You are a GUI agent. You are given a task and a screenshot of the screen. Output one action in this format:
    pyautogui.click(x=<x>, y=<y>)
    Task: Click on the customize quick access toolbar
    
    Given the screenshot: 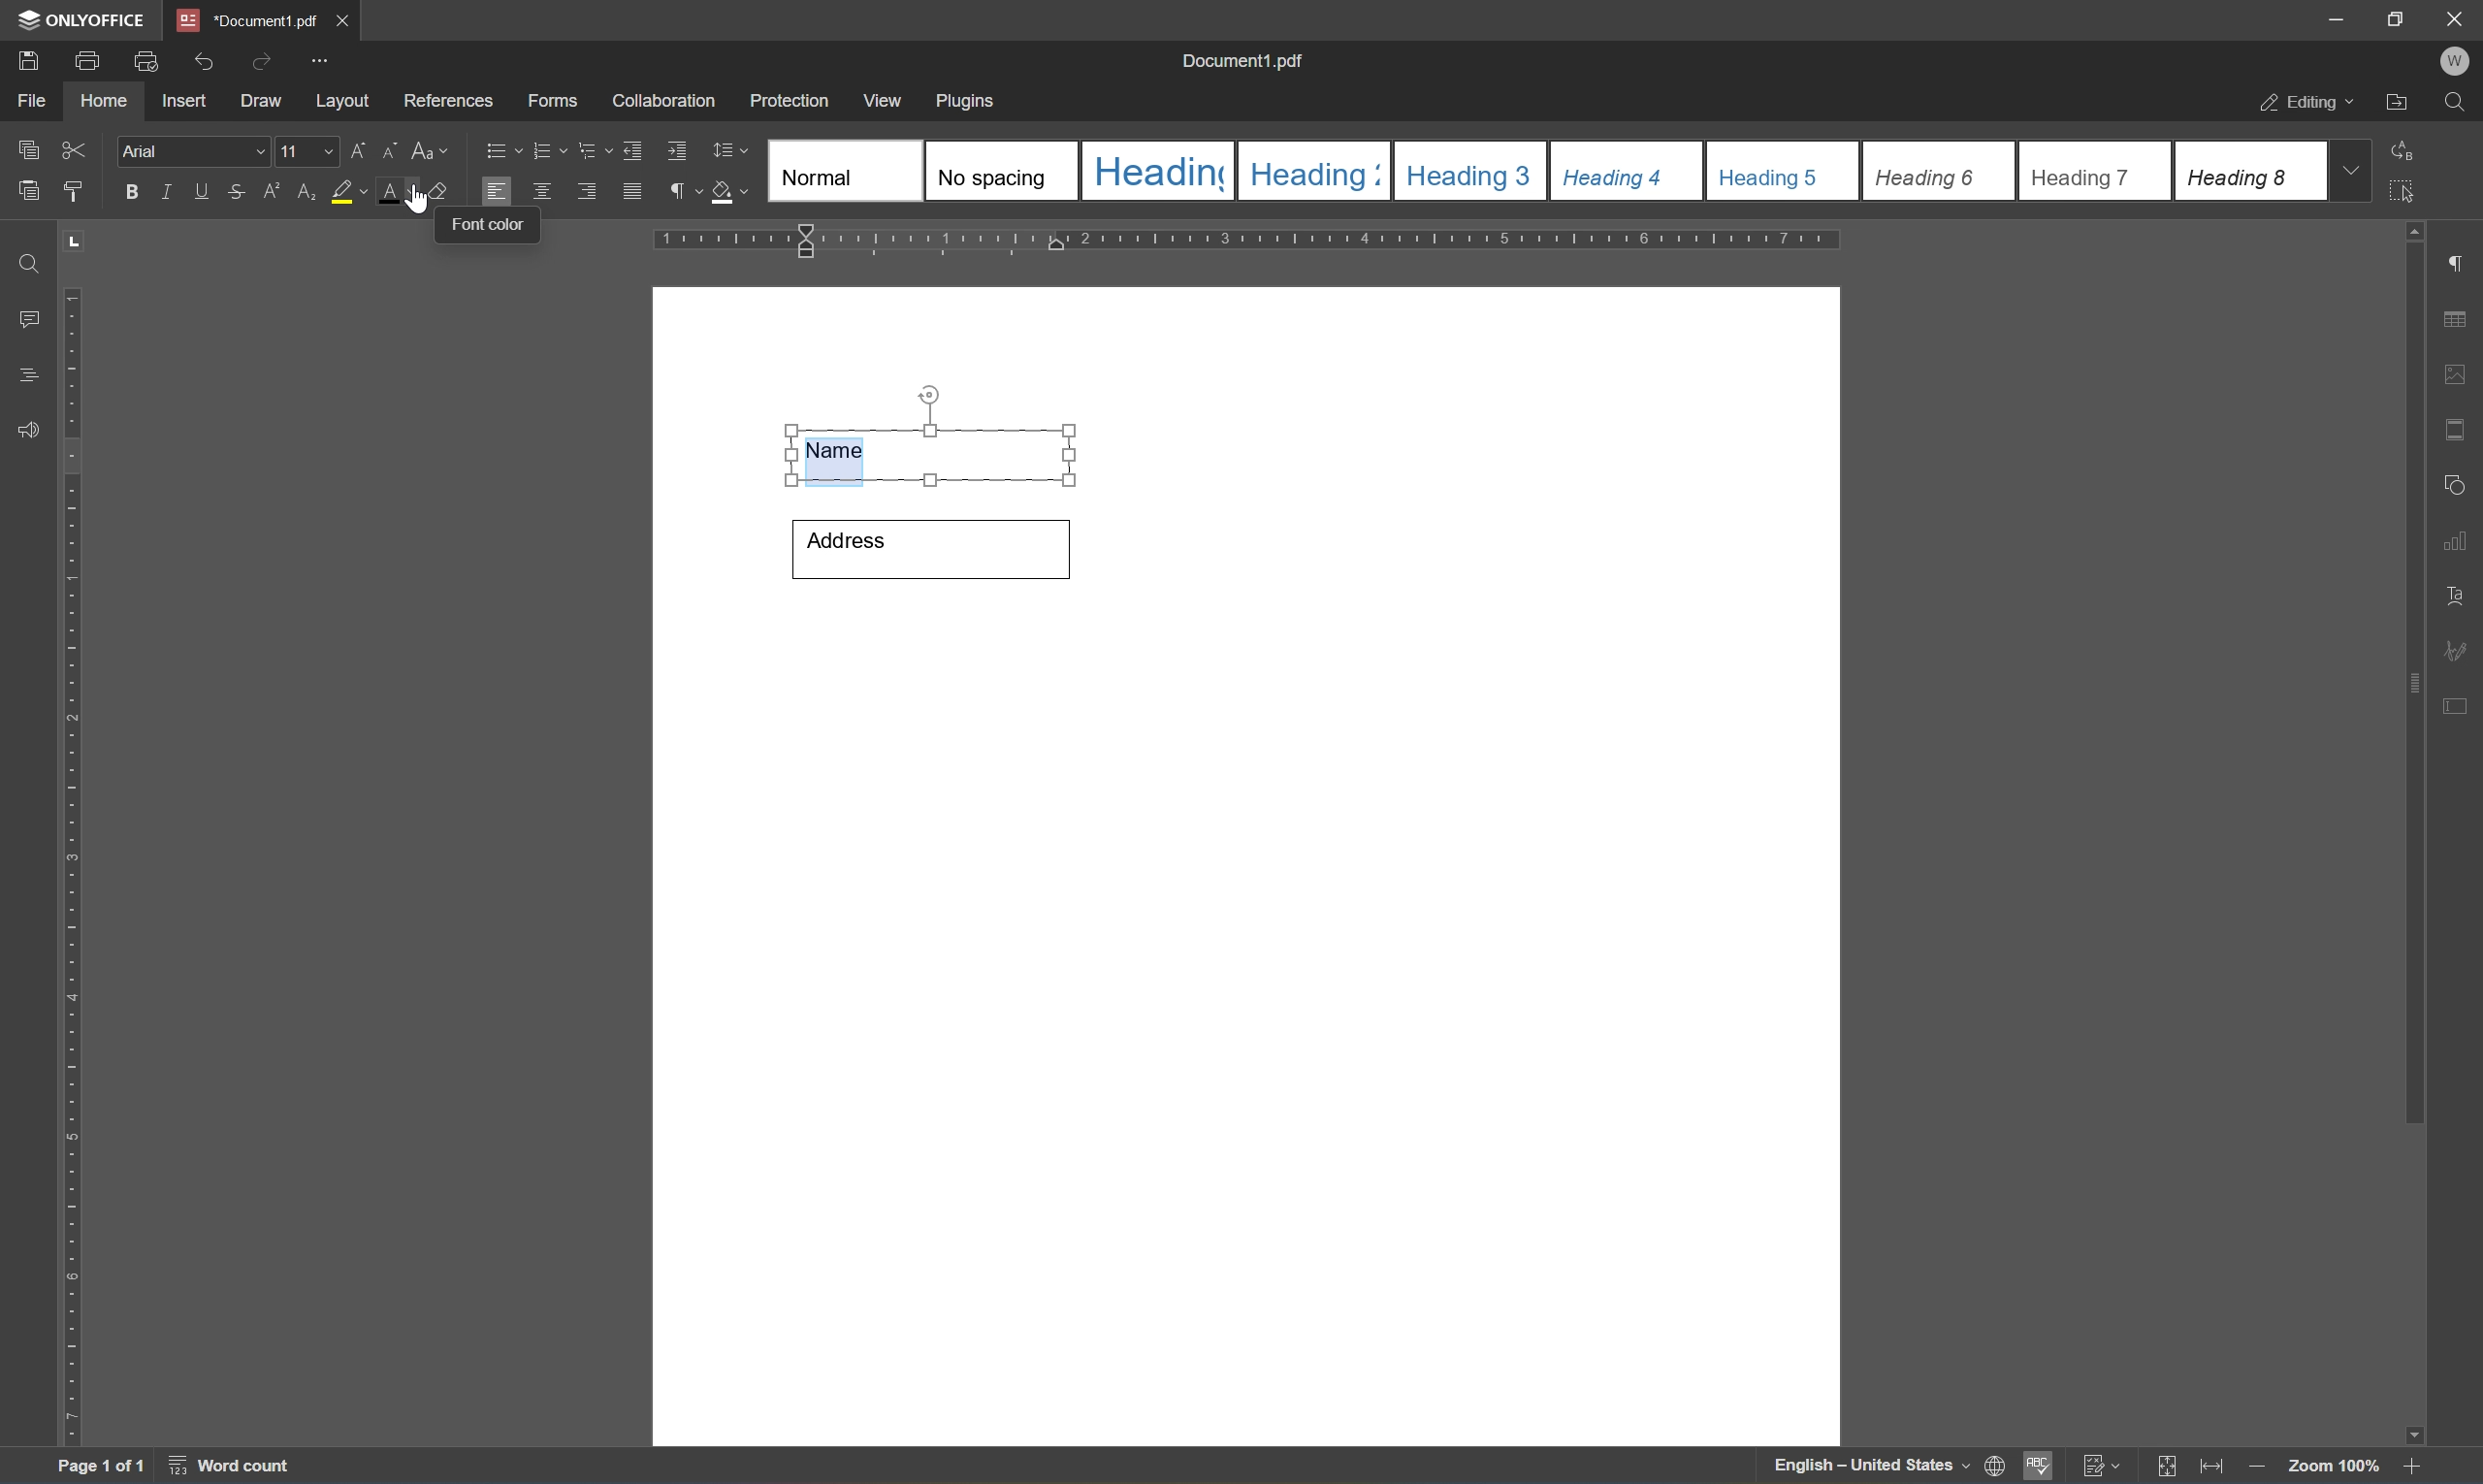 What is the action you would take?
    pyautogui.click(x=320, y=60)
    